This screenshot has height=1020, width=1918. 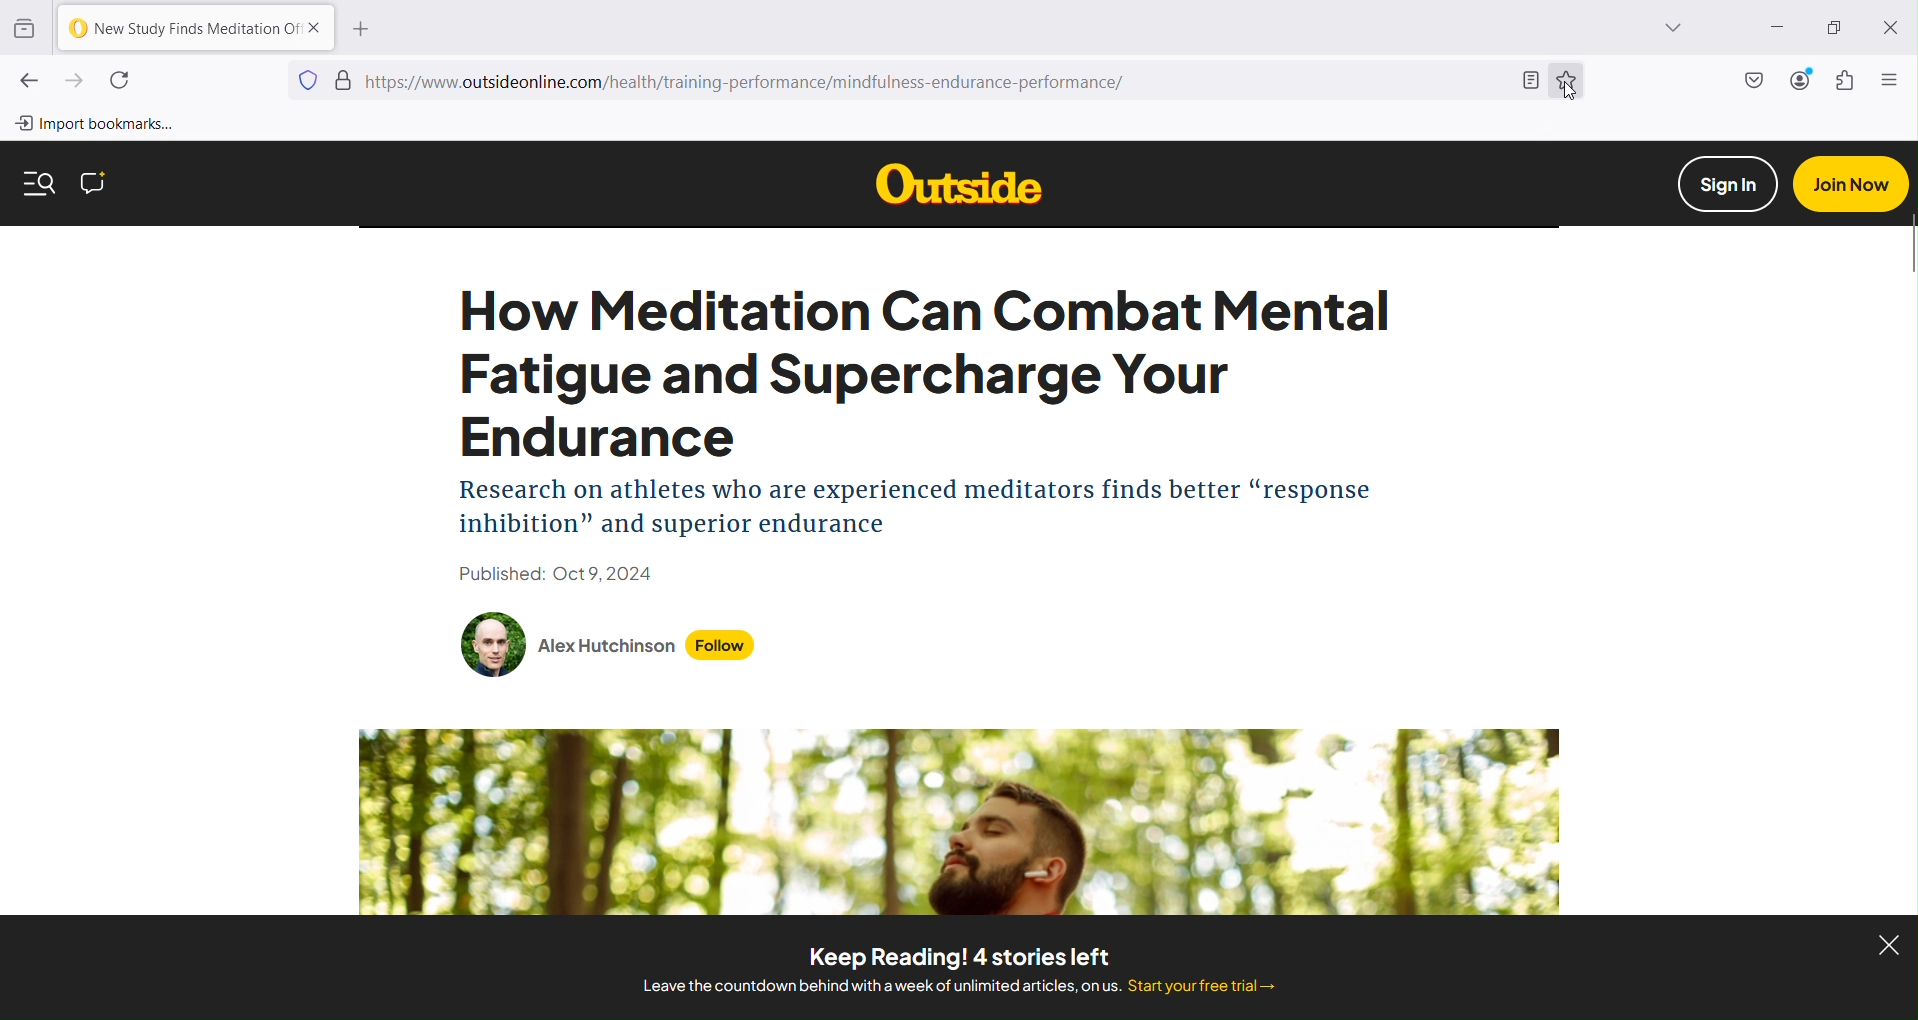 What do you see at coordinates (1848, 82) in the screenshot?
I see `Extensions` at bounding box center [1848, 82].